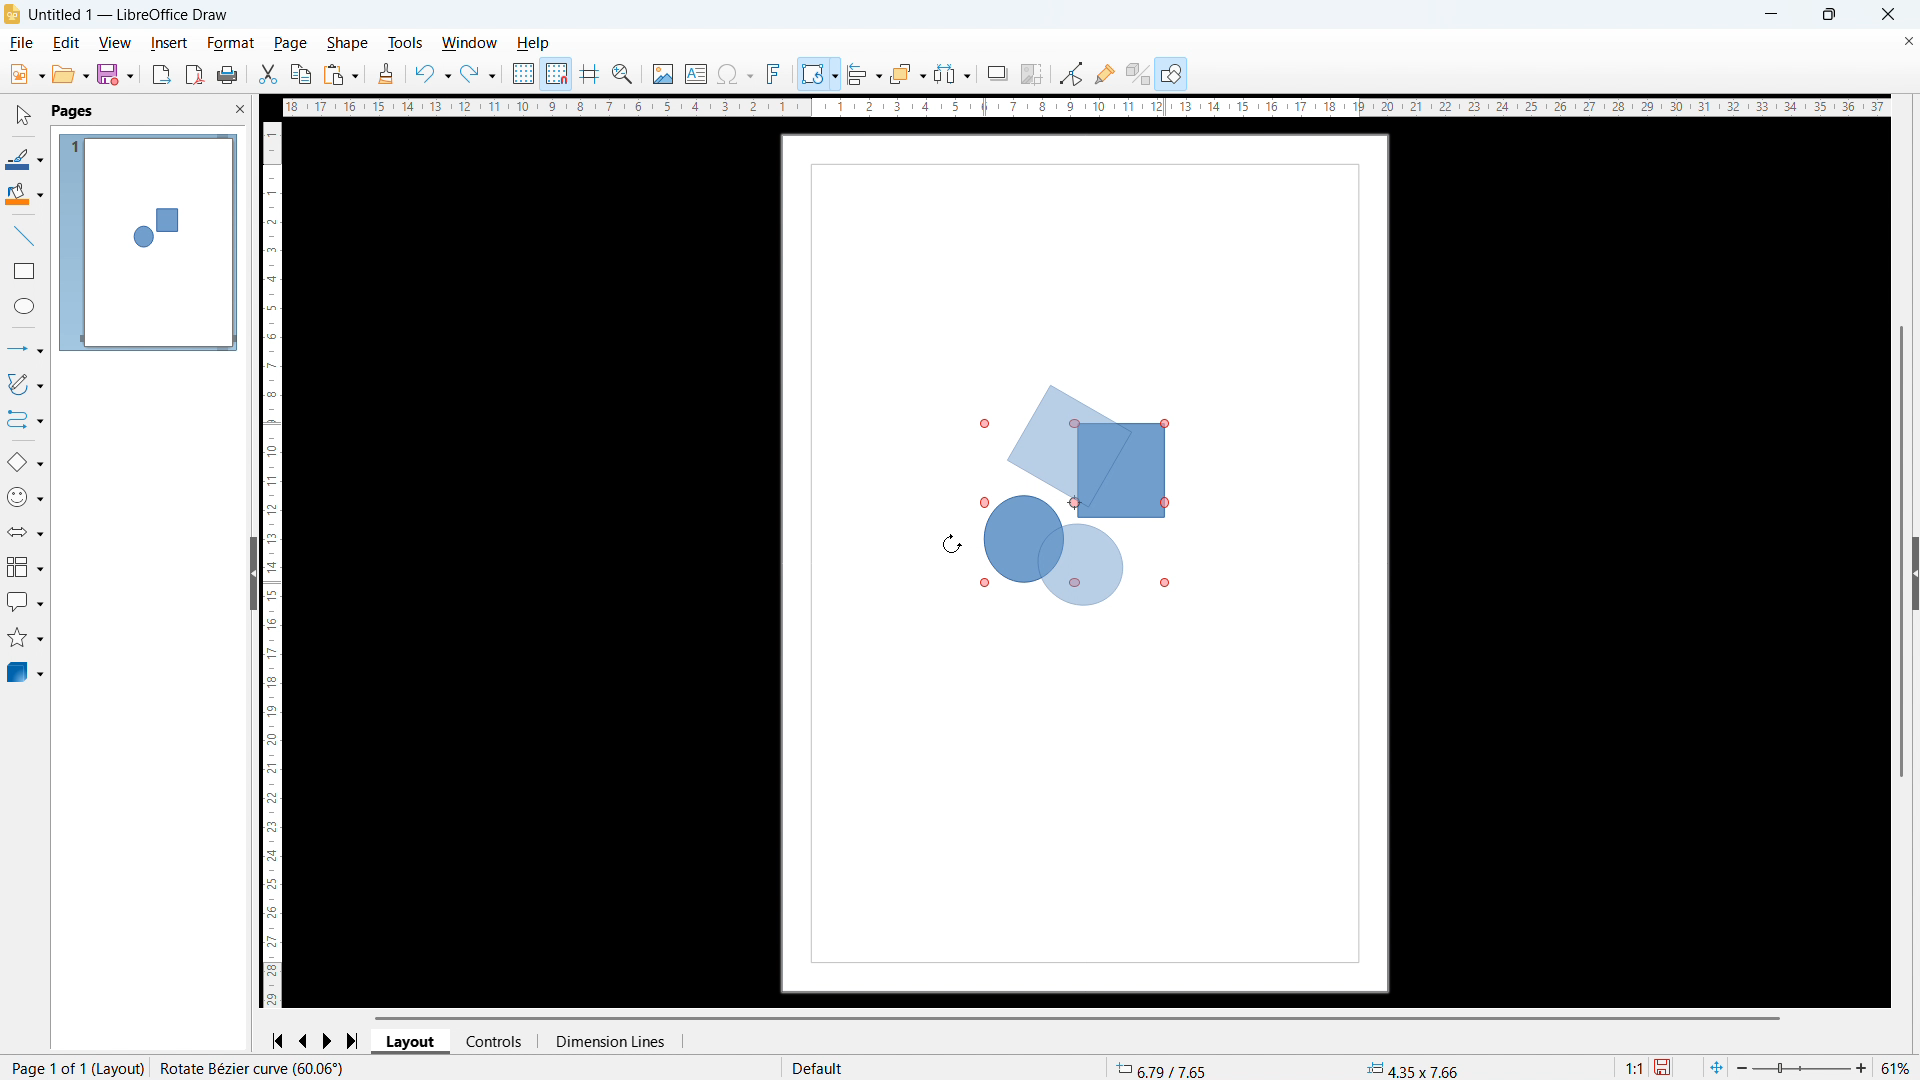 This screenshot has height=1080, width=1920. Describe the element at coordinates (228, 74) in the screenshot. I see `Print ` at that location.